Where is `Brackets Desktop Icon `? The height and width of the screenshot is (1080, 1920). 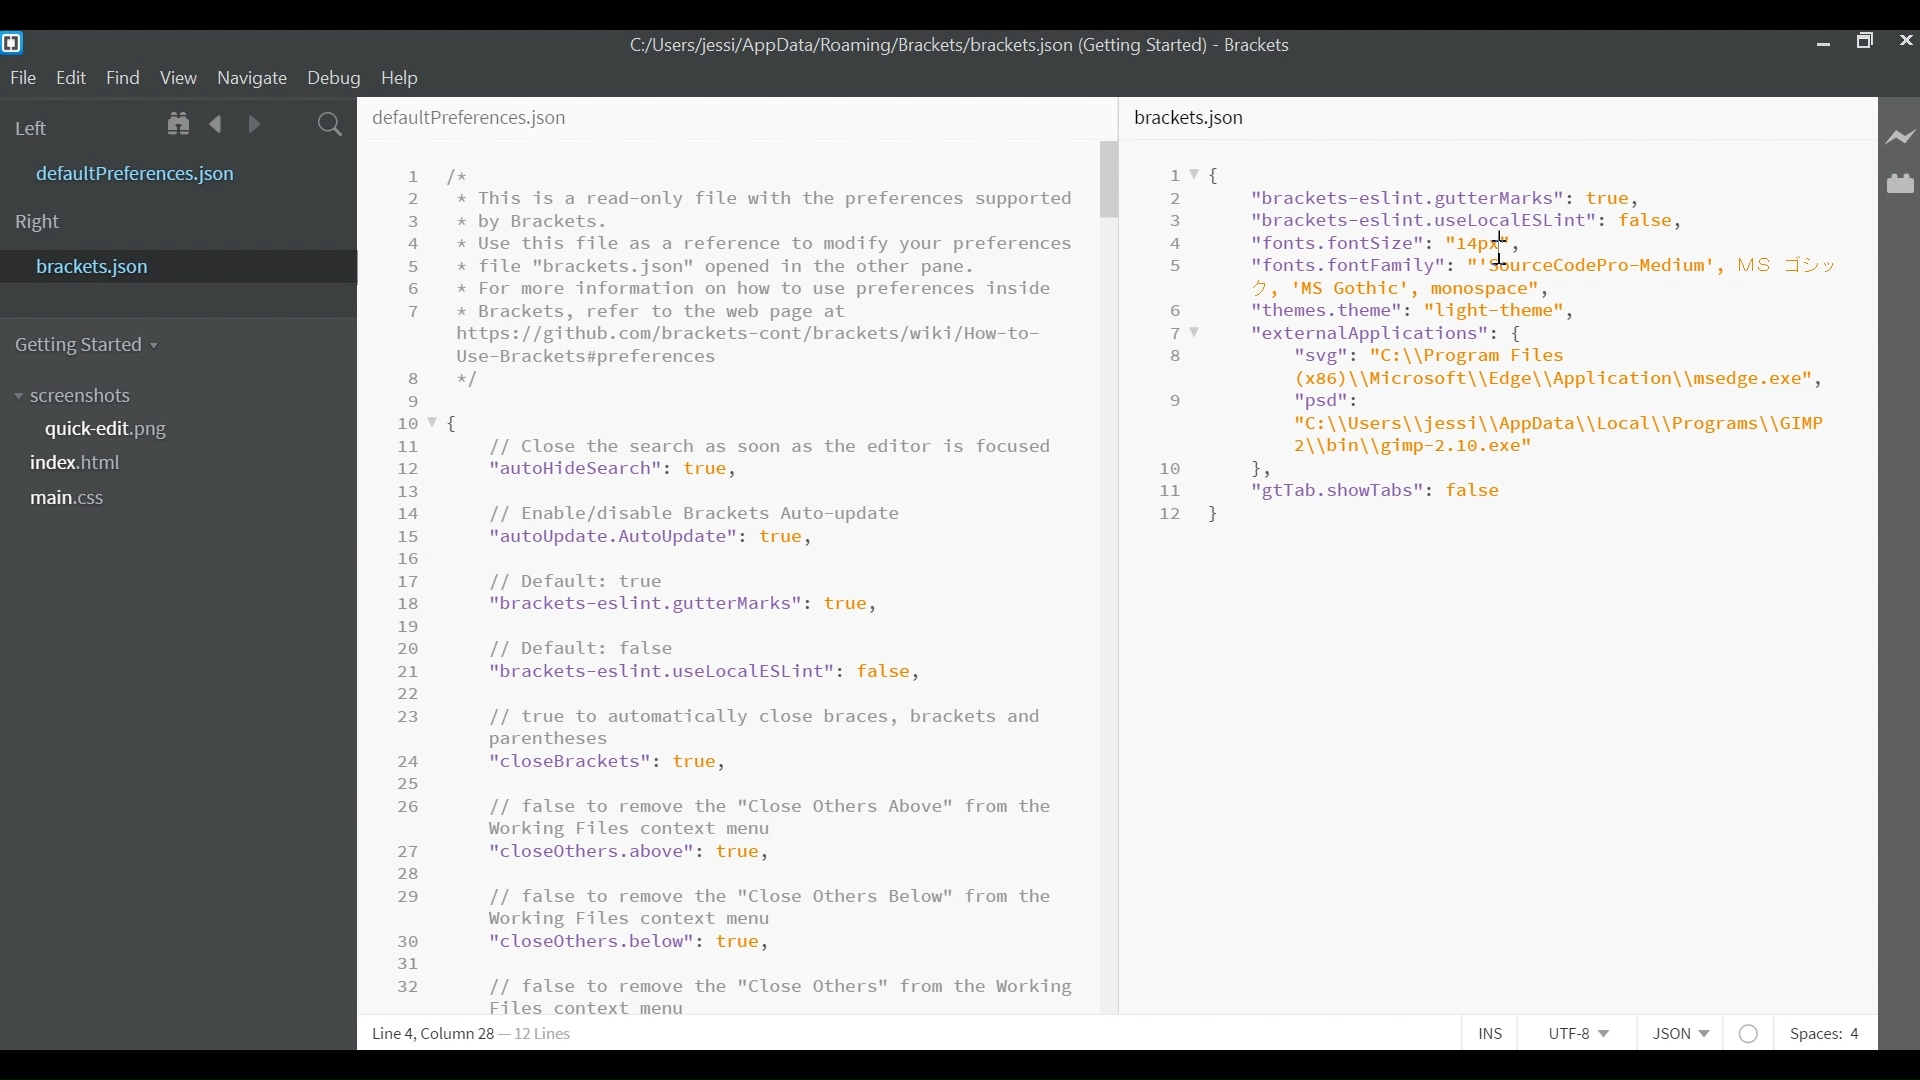 Brackets Desktop Icon  is located at coordinates (12, 42).